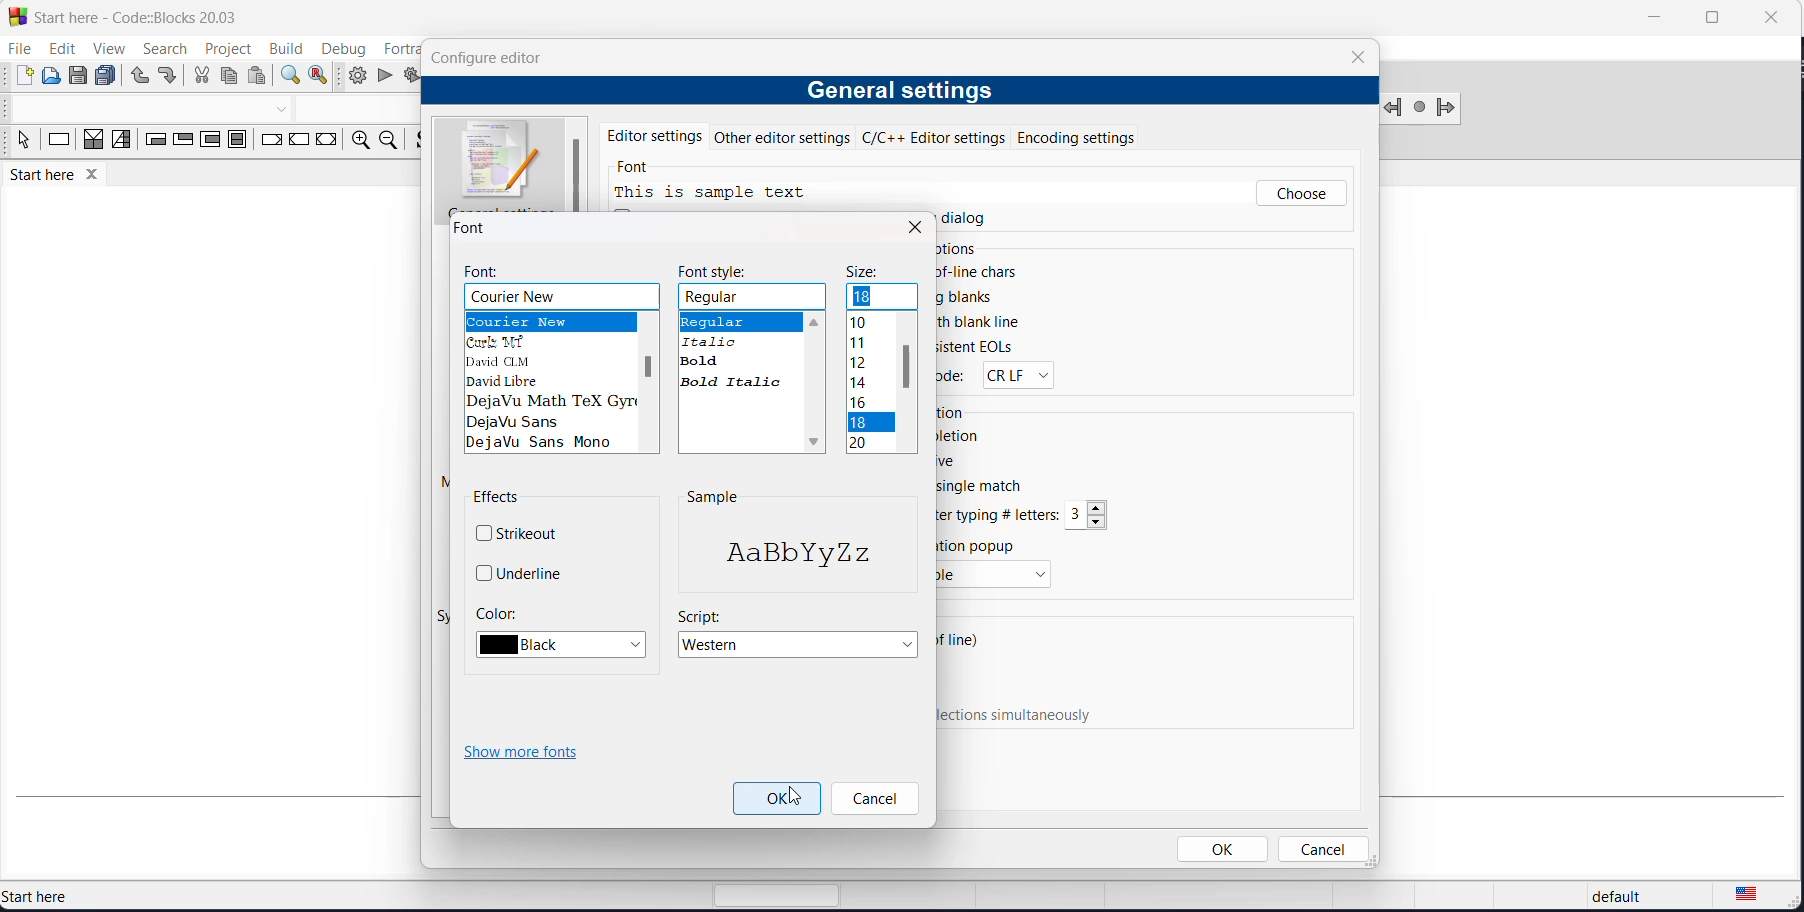 The width and height of the screenshot is (1804, 912). I want to click on selection brace competion, so click(710, 588).